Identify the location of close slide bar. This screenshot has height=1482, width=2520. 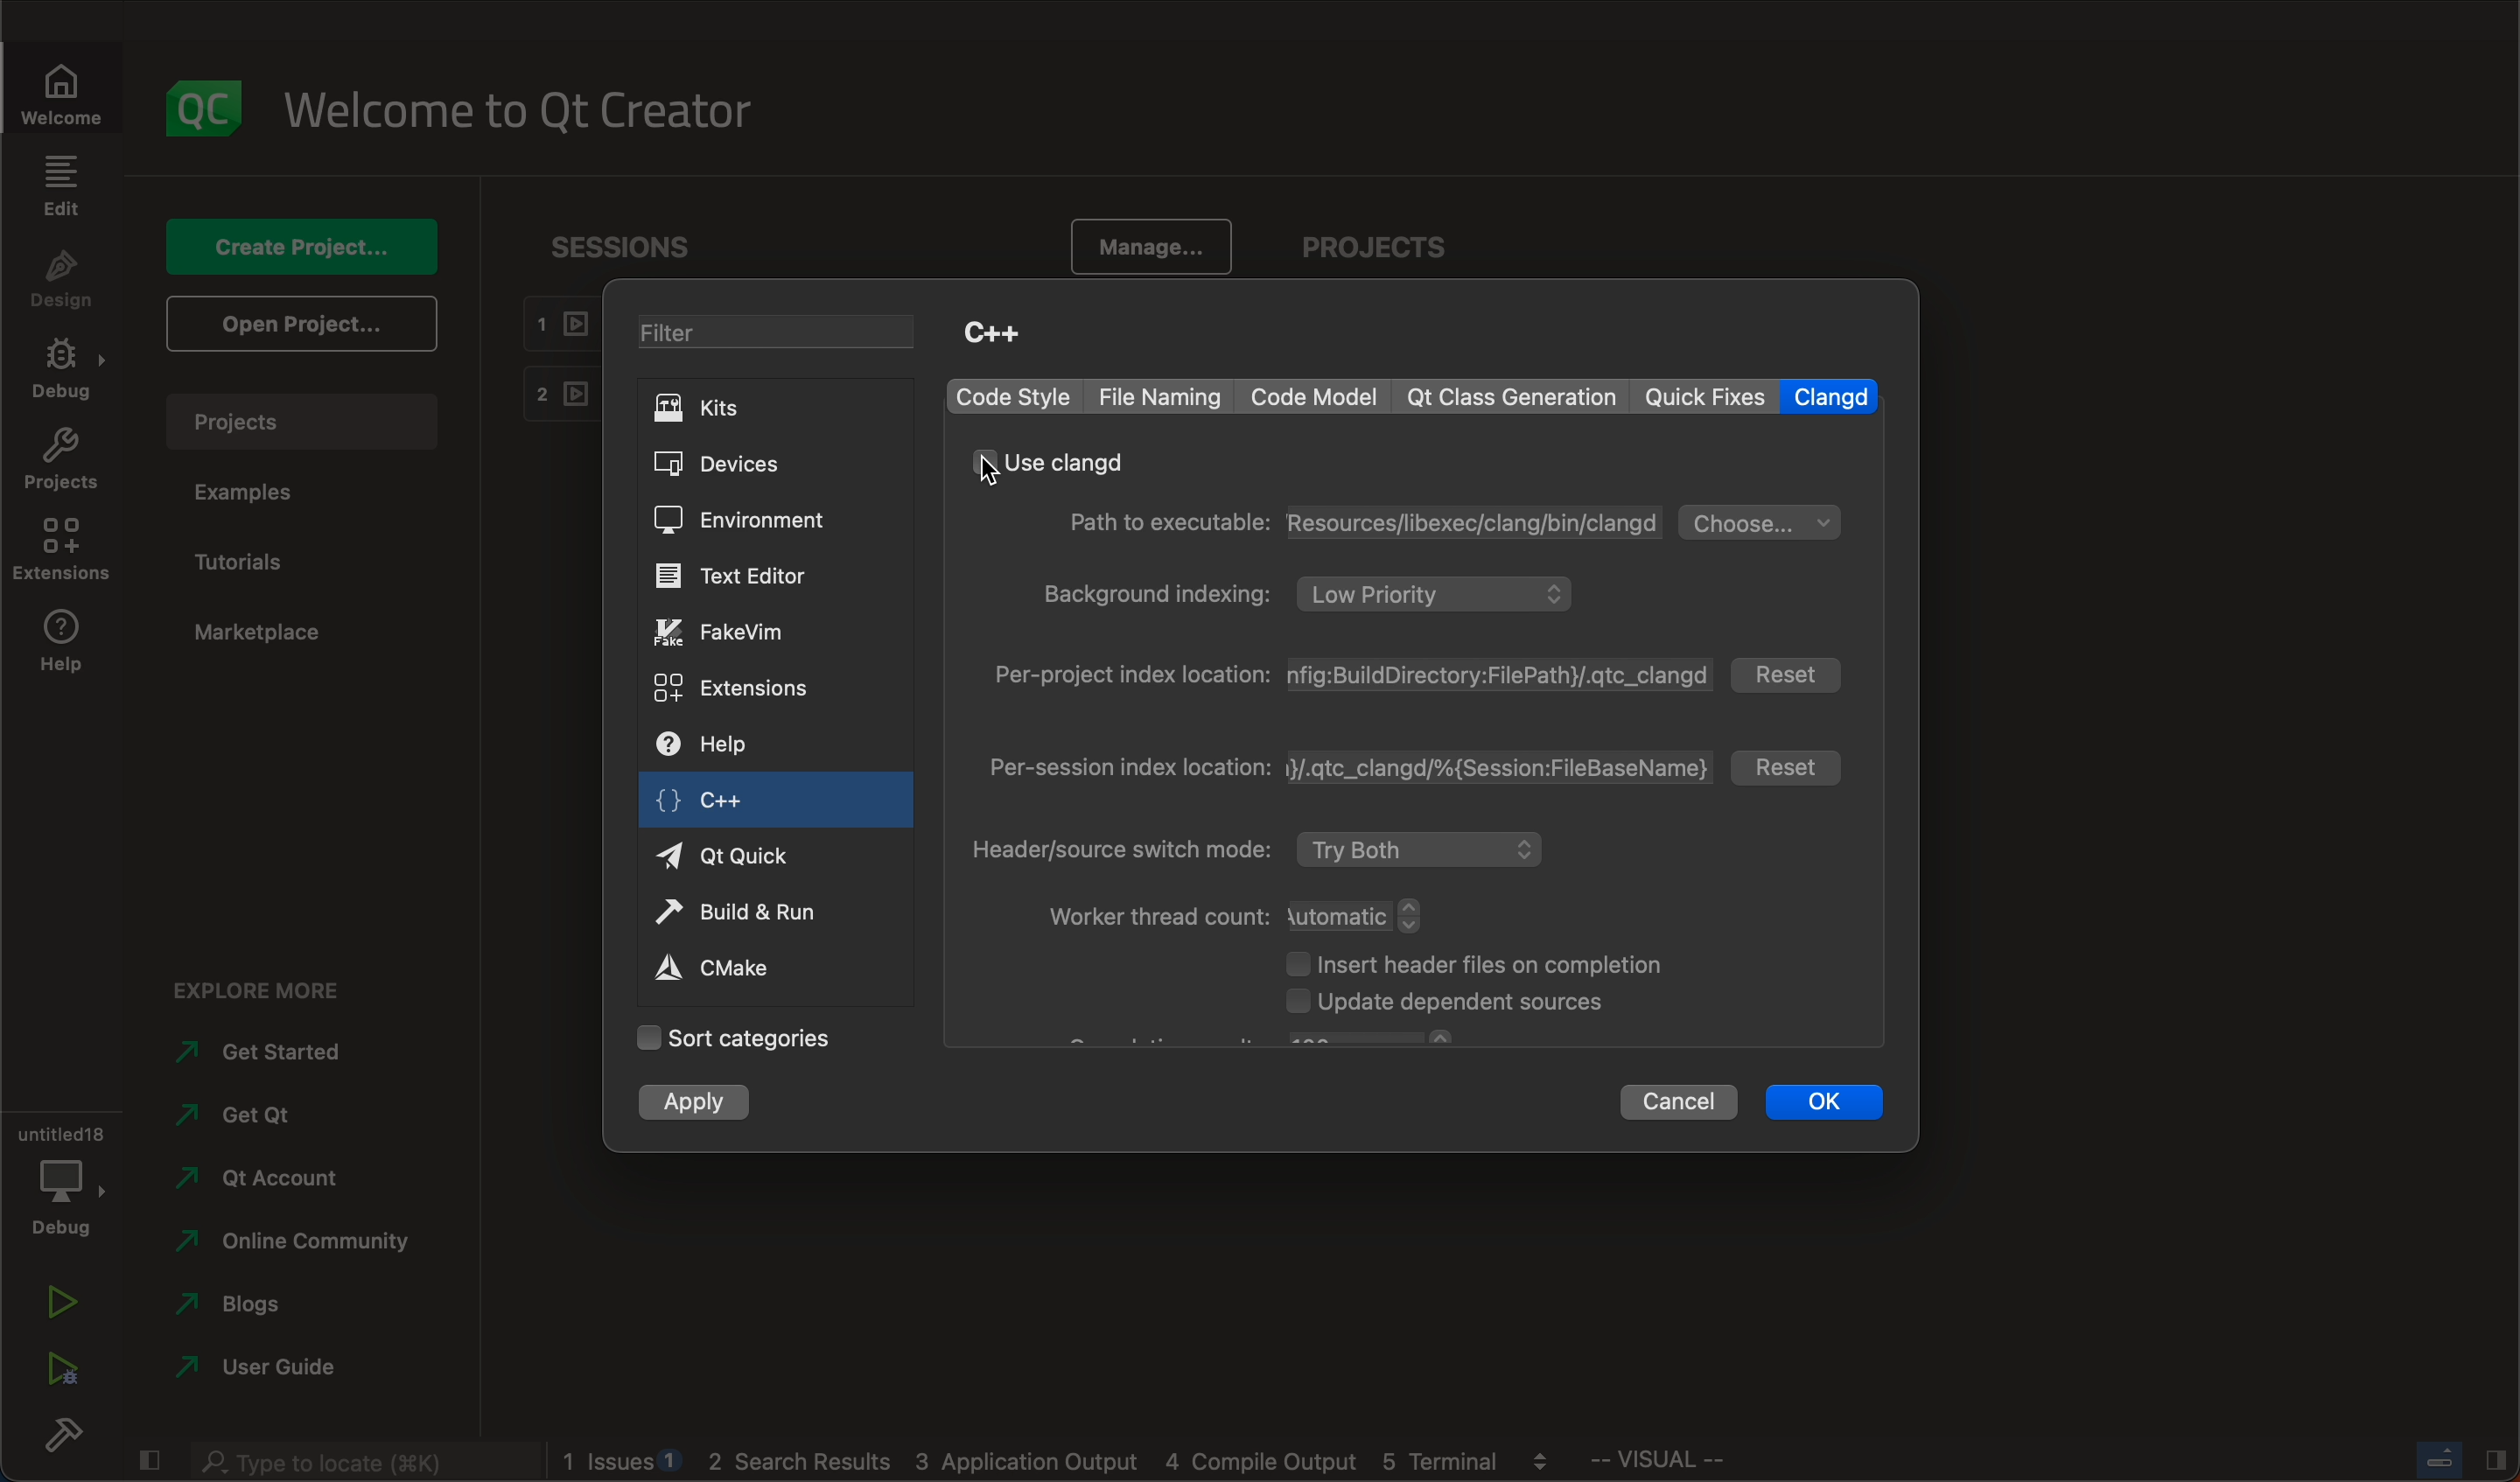
(150, 1461).